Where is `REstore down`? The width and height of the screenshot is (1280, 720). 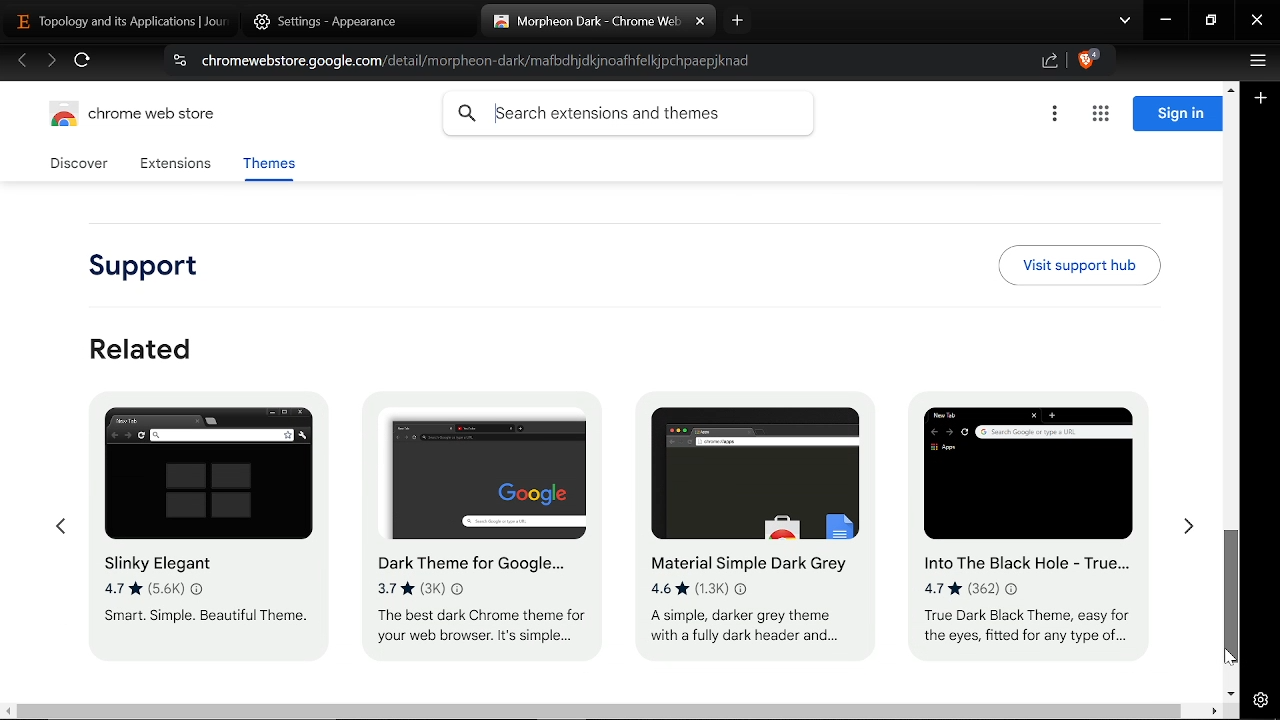
REstore down is located at coordinates (1213, 21).